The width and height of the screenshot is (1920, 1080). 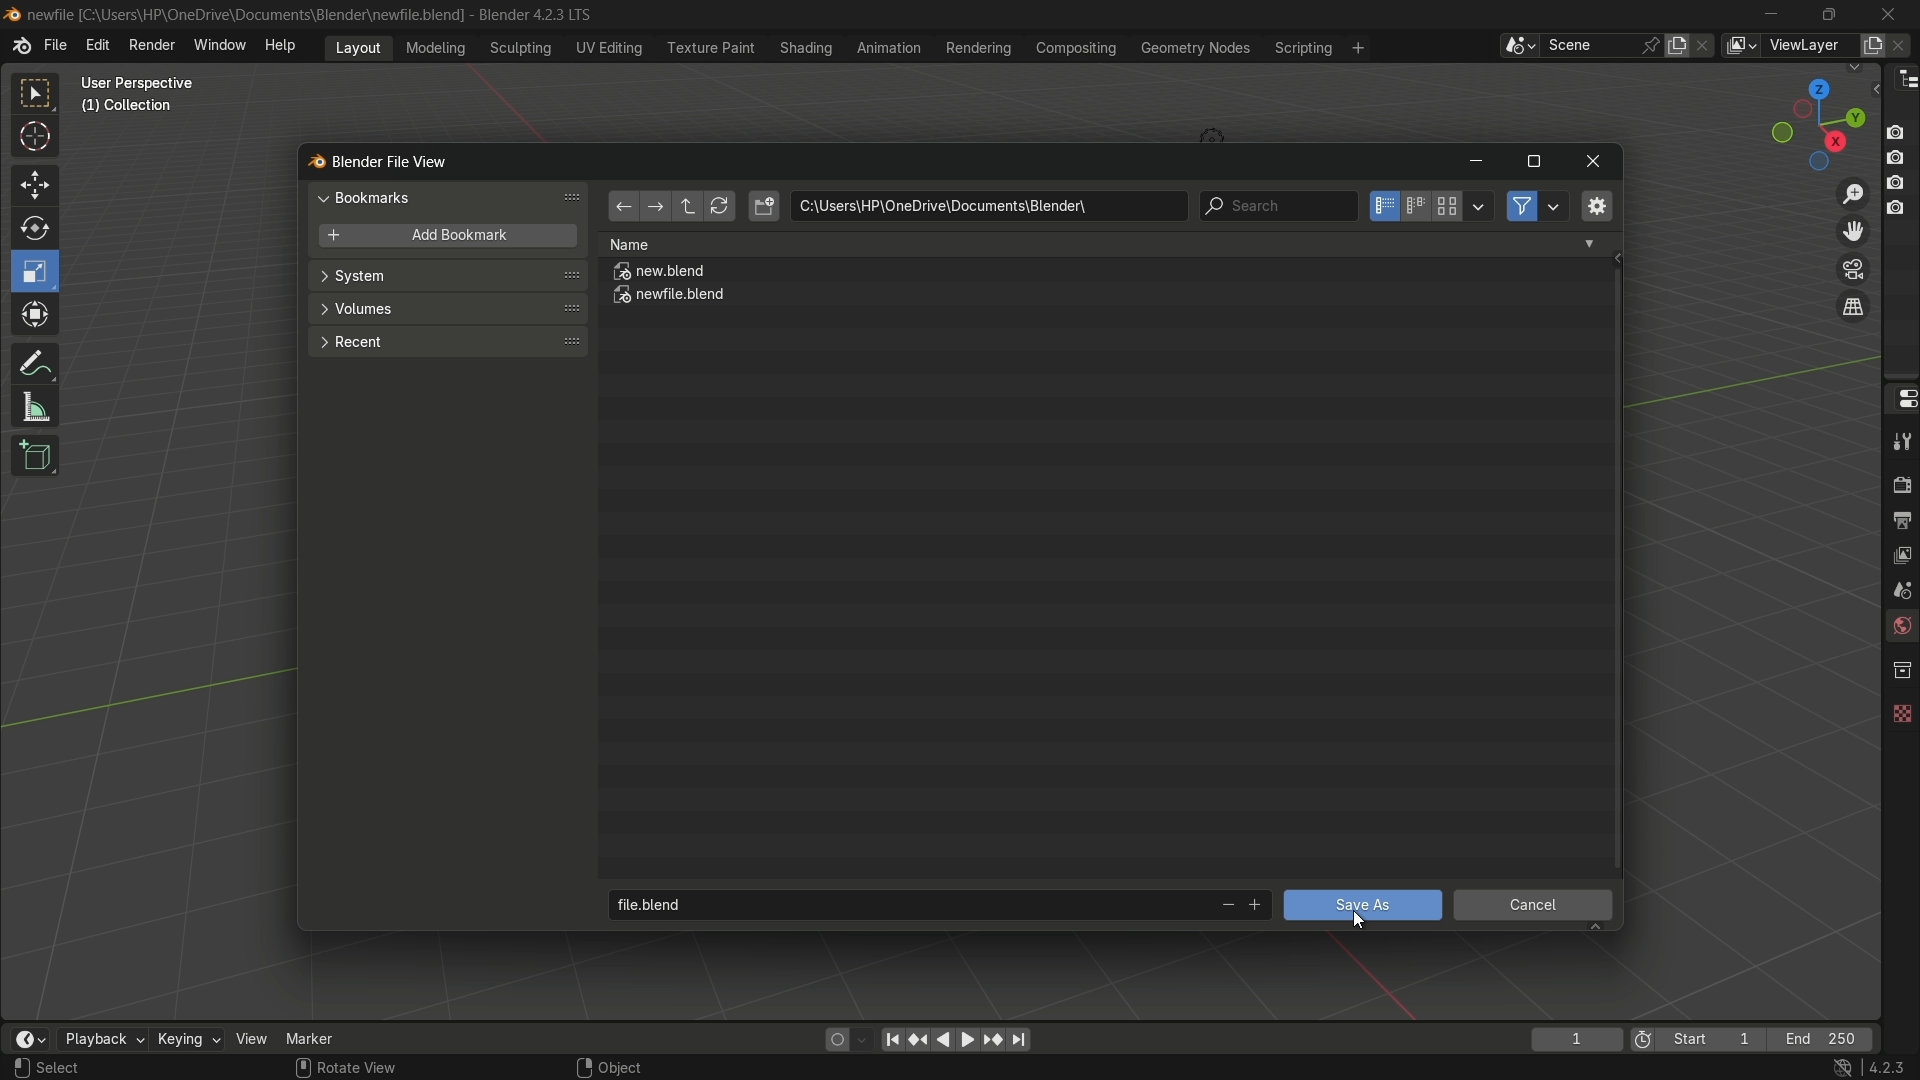 I want to click on annotate, so click(x=34, y=361).